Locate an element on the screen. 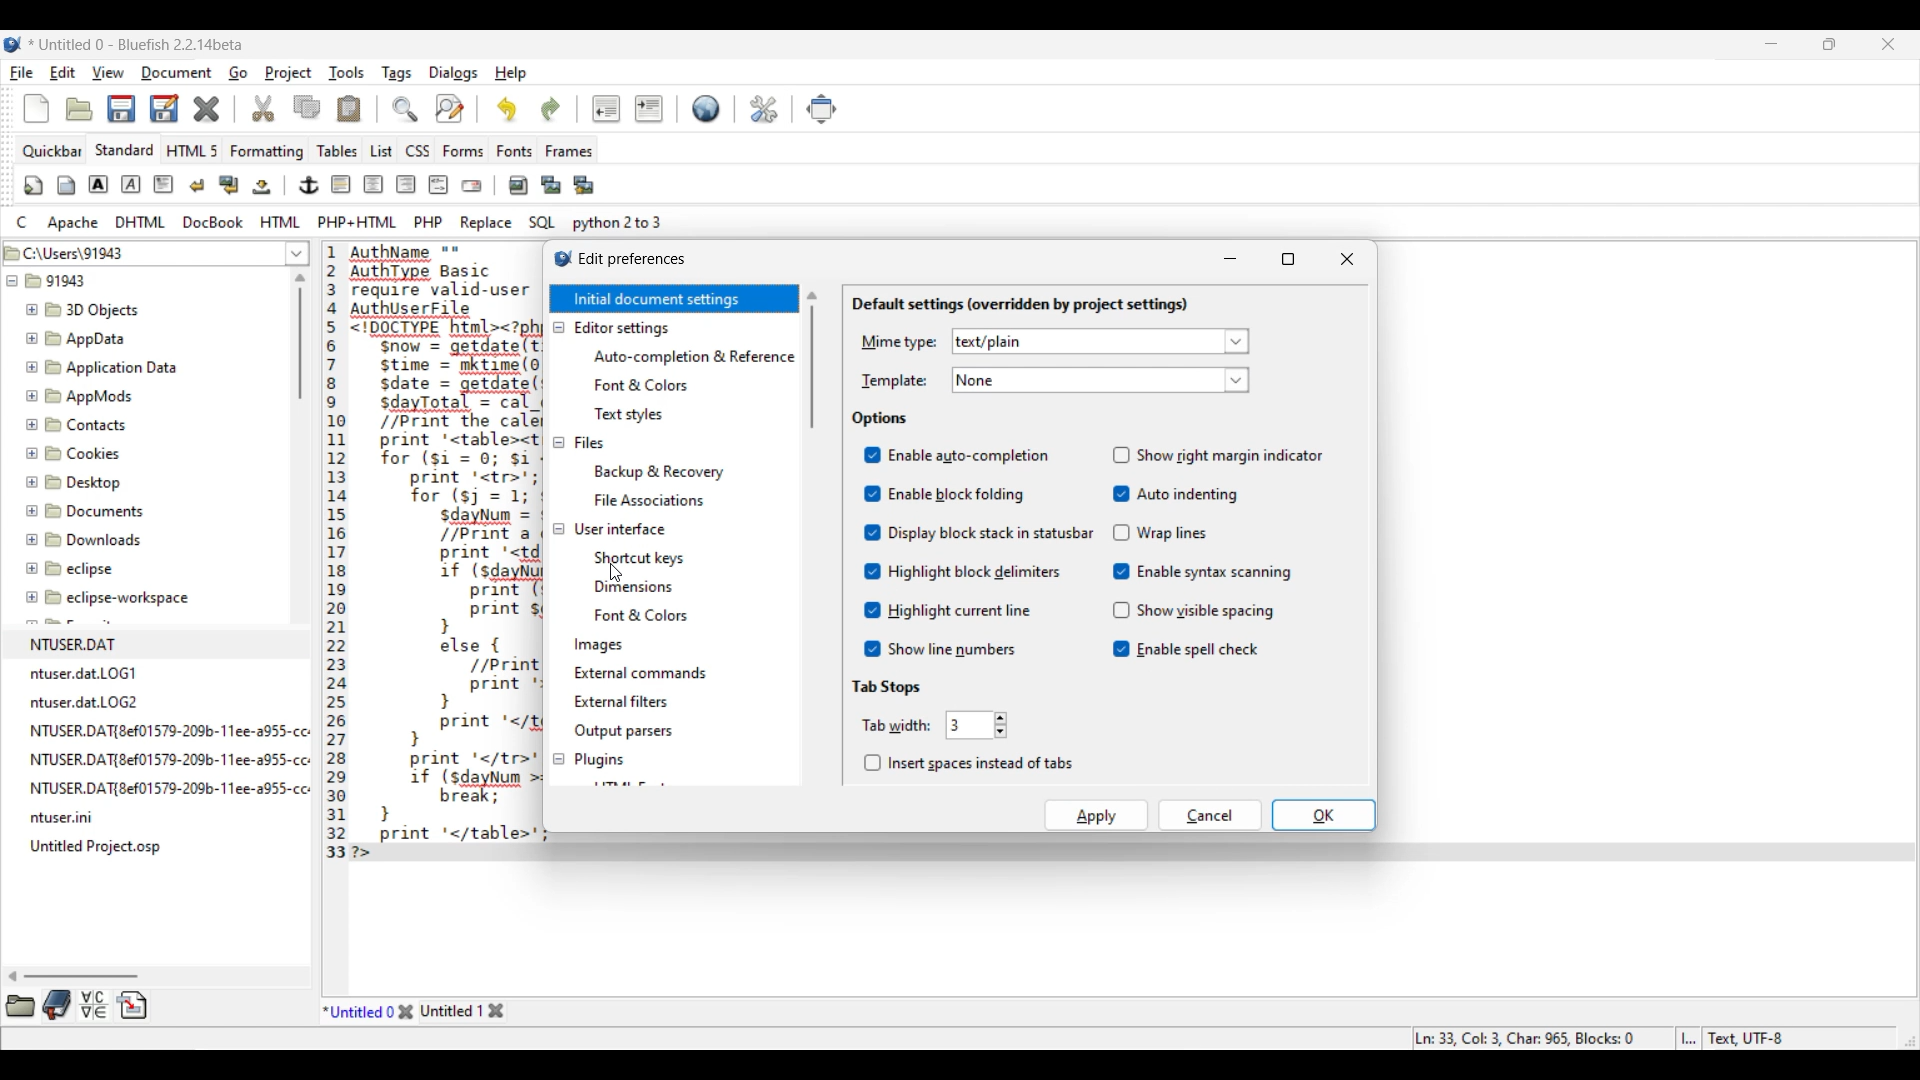 The image size is (1920, 1080). Window title is located at coordinates (632, 260).